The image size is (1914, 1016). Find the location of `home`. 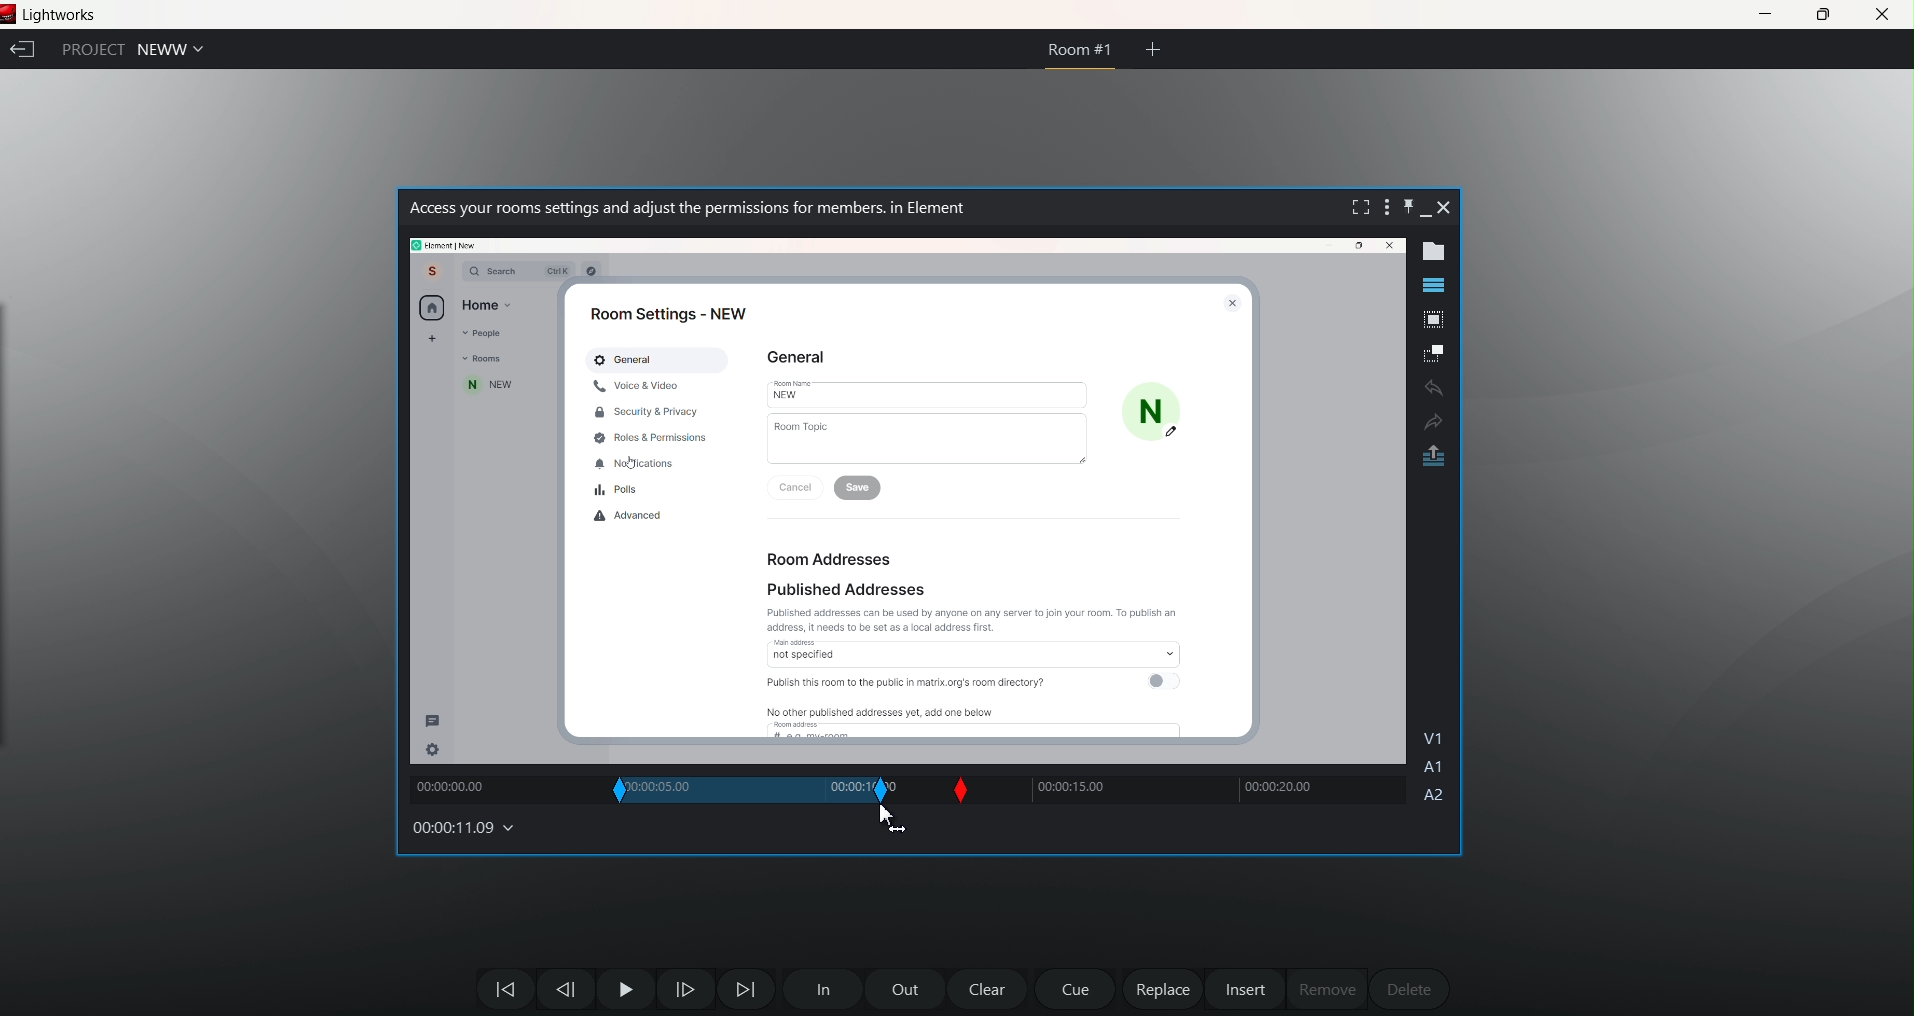

home is located at coordinates (431, 307).